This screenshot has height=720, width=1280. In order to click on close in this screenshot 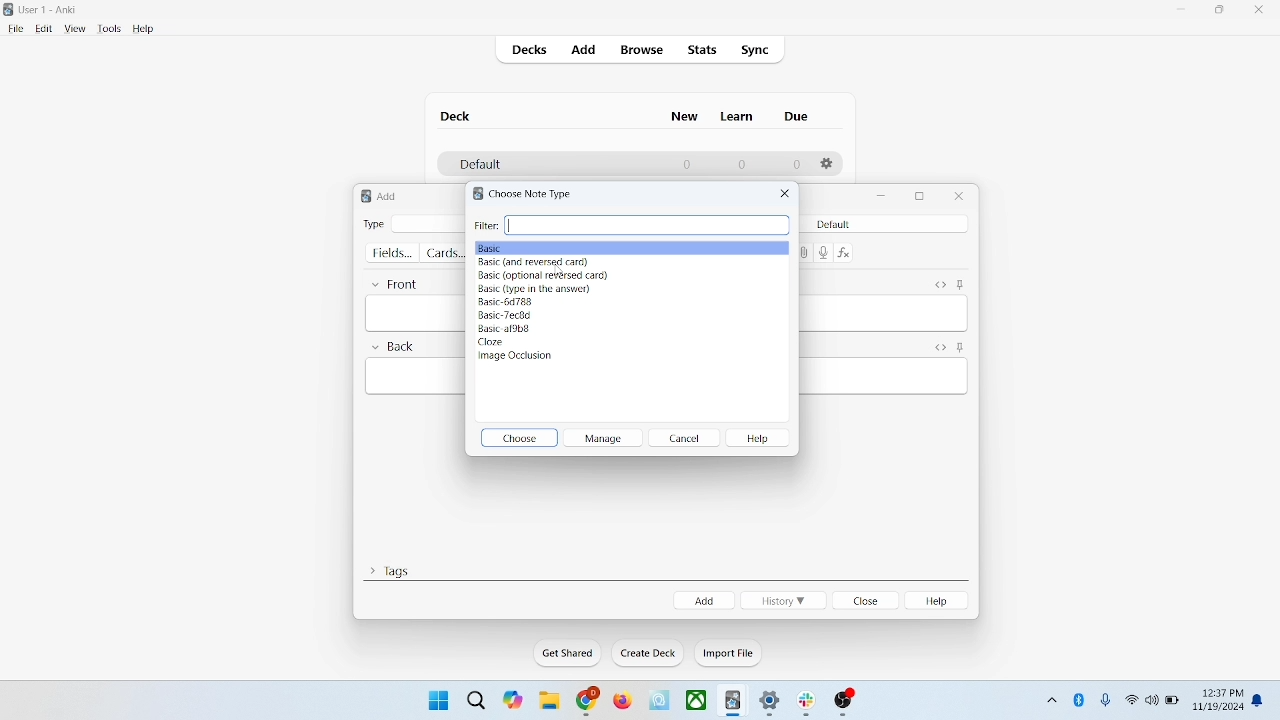, I will do `click(867, 602)`.